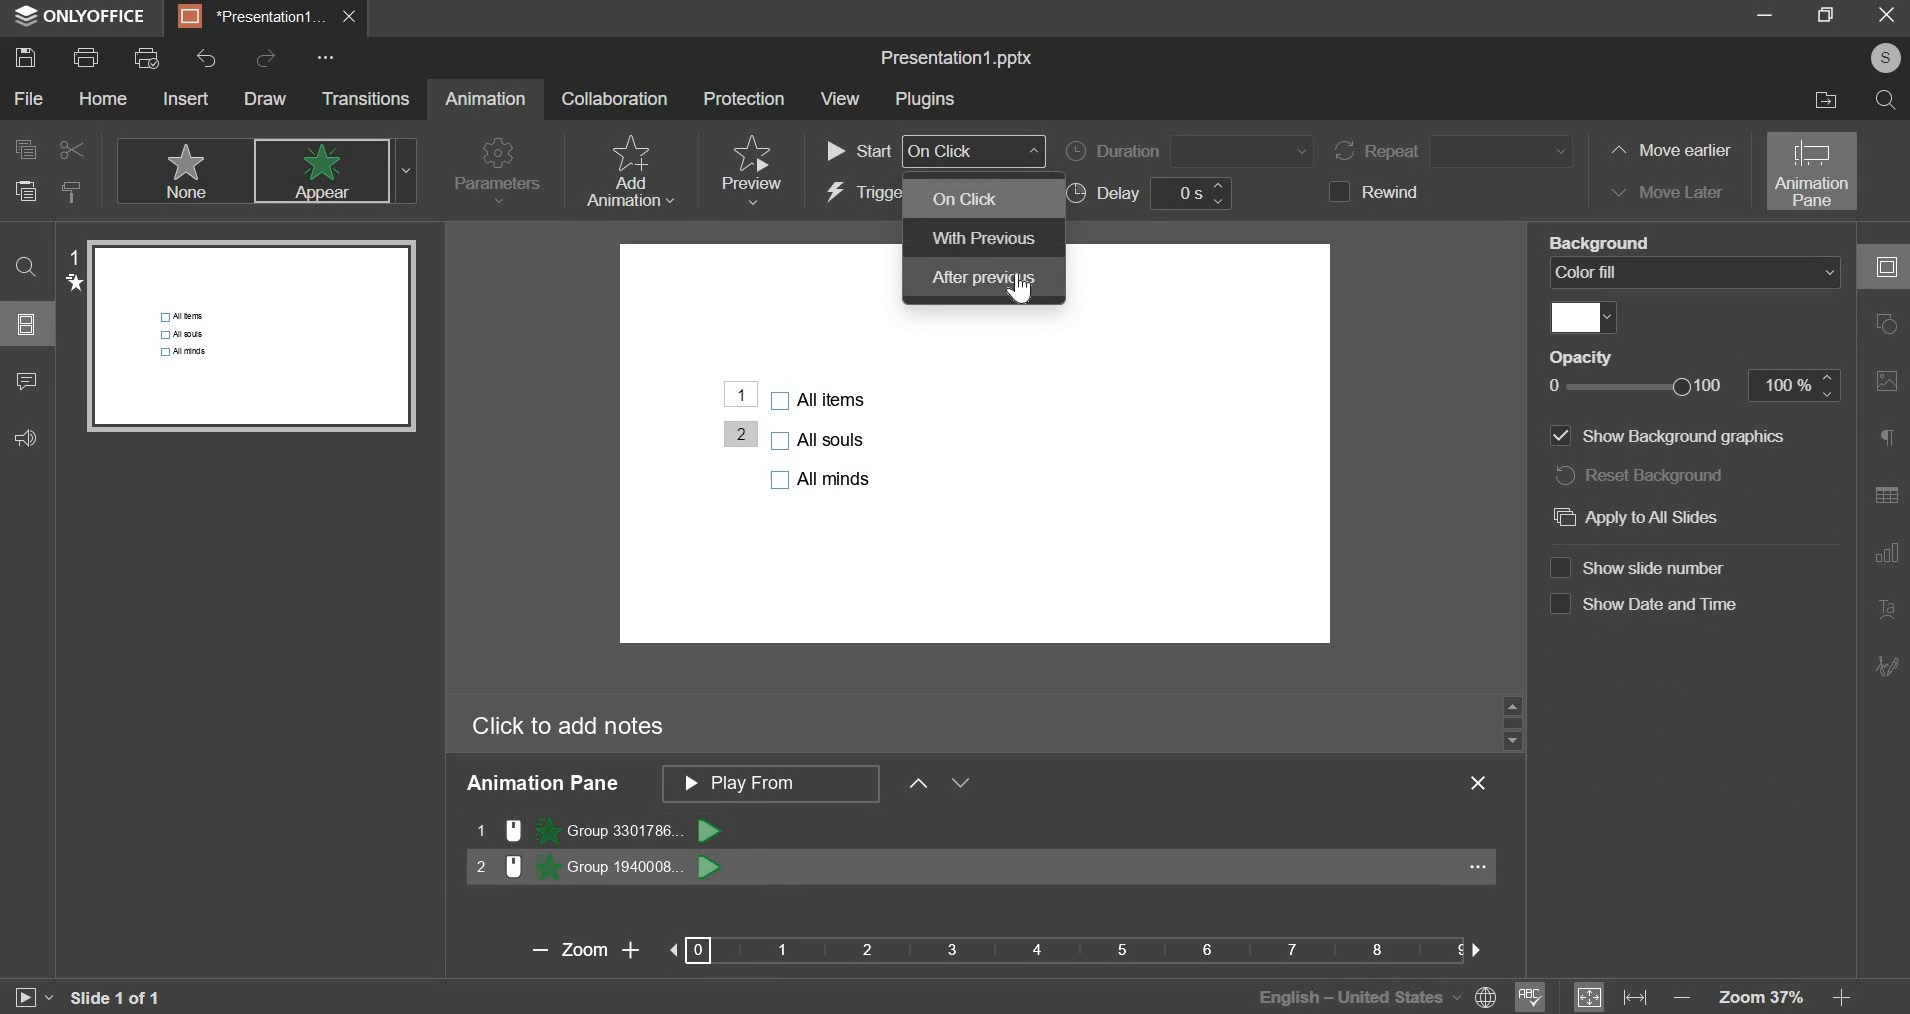 This screenshot has width=1910, height=1014. What do you see at coordinates (1156, 193) in the screenshot?
I see `delay` at bounding box center [1156, 193].